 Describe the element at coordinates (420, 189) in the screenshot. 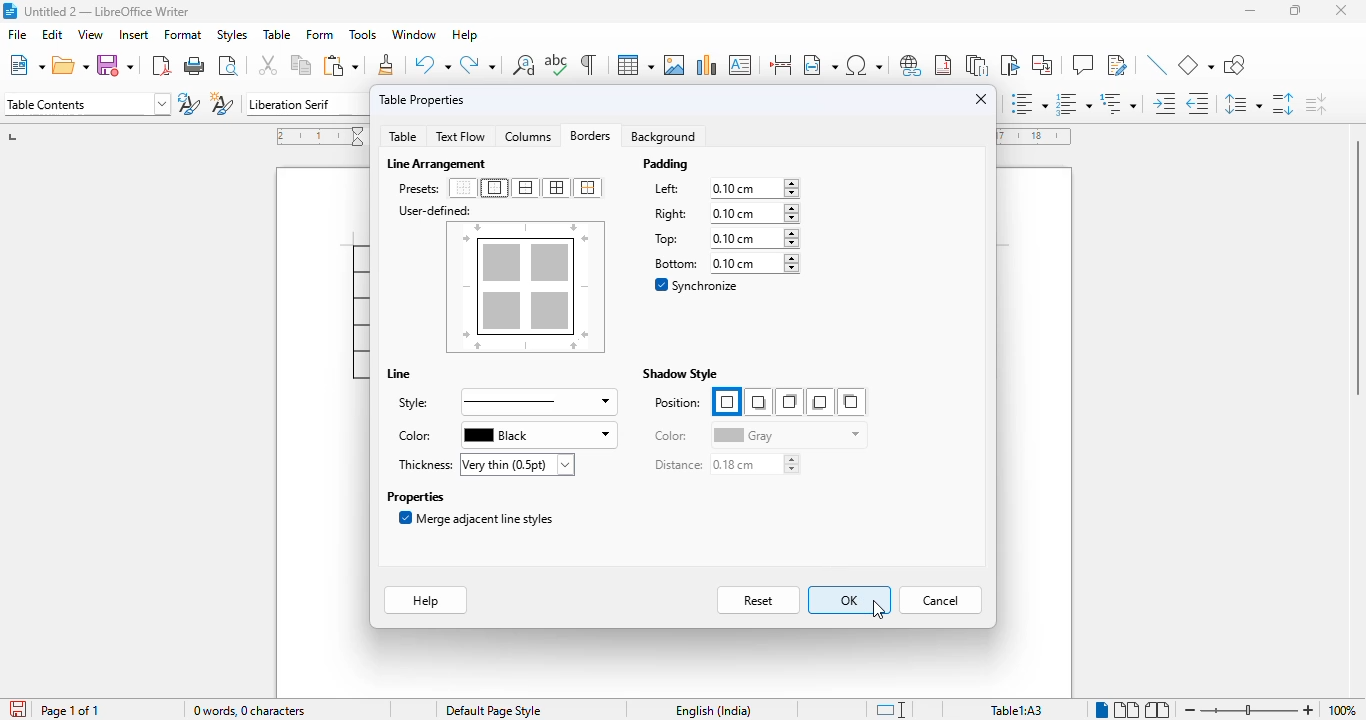

I see `presets: ` at that location.